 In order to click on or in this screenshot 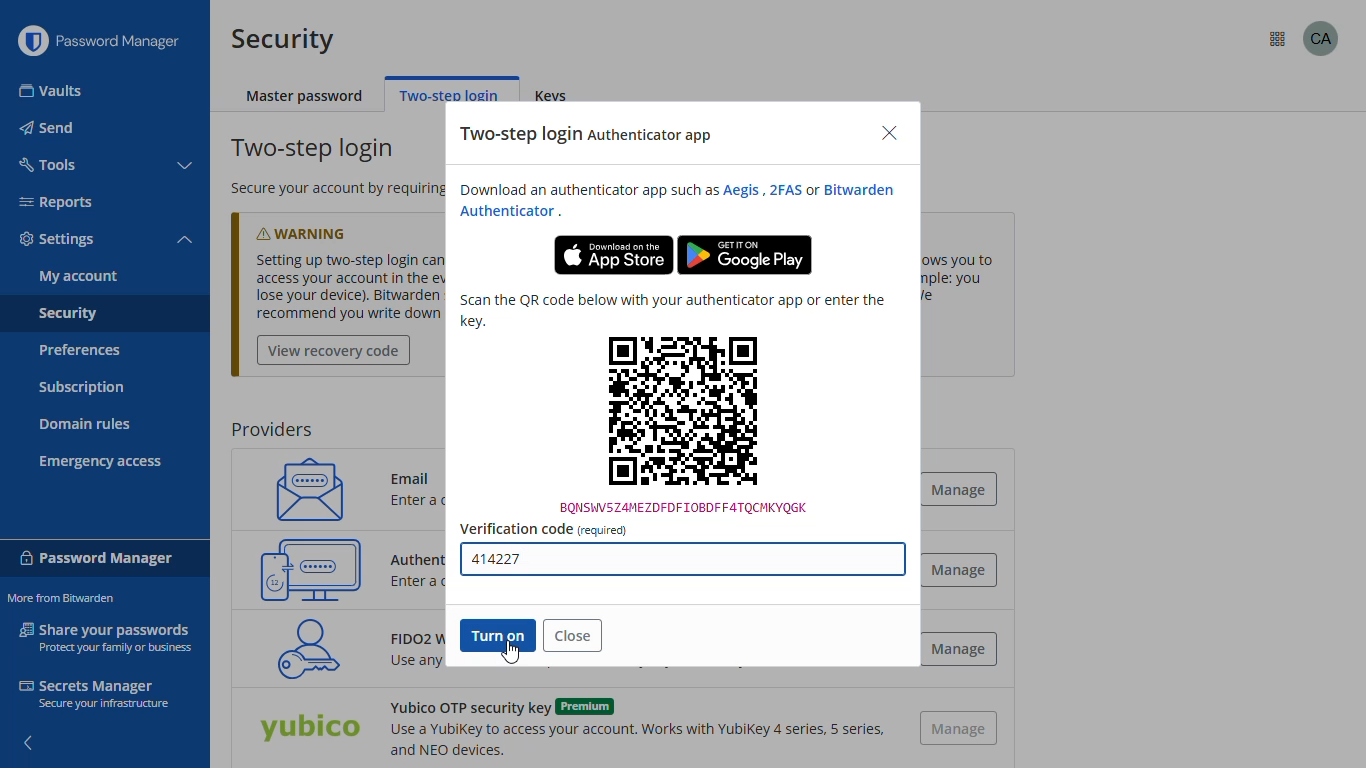, I will do `click(812, 191)`.